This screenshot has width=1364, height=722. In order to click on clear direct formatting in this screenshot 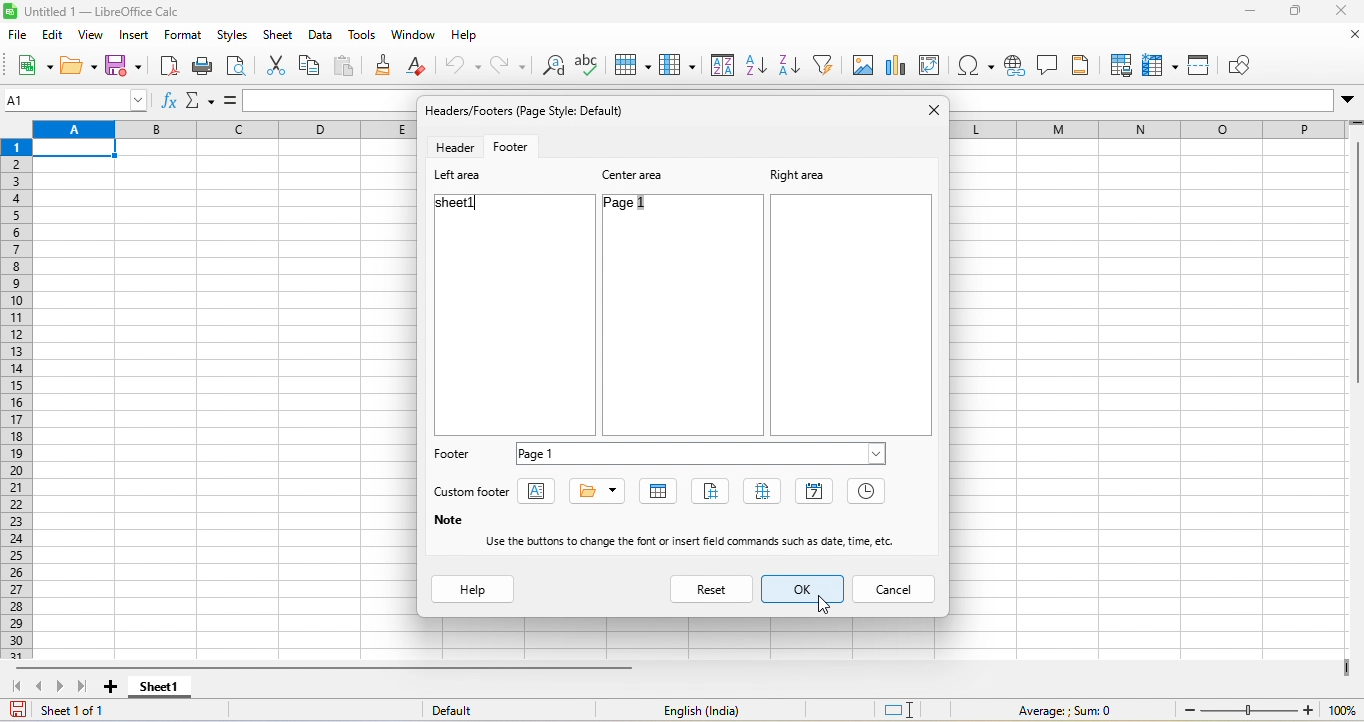, I will do `click(420, 65)`.